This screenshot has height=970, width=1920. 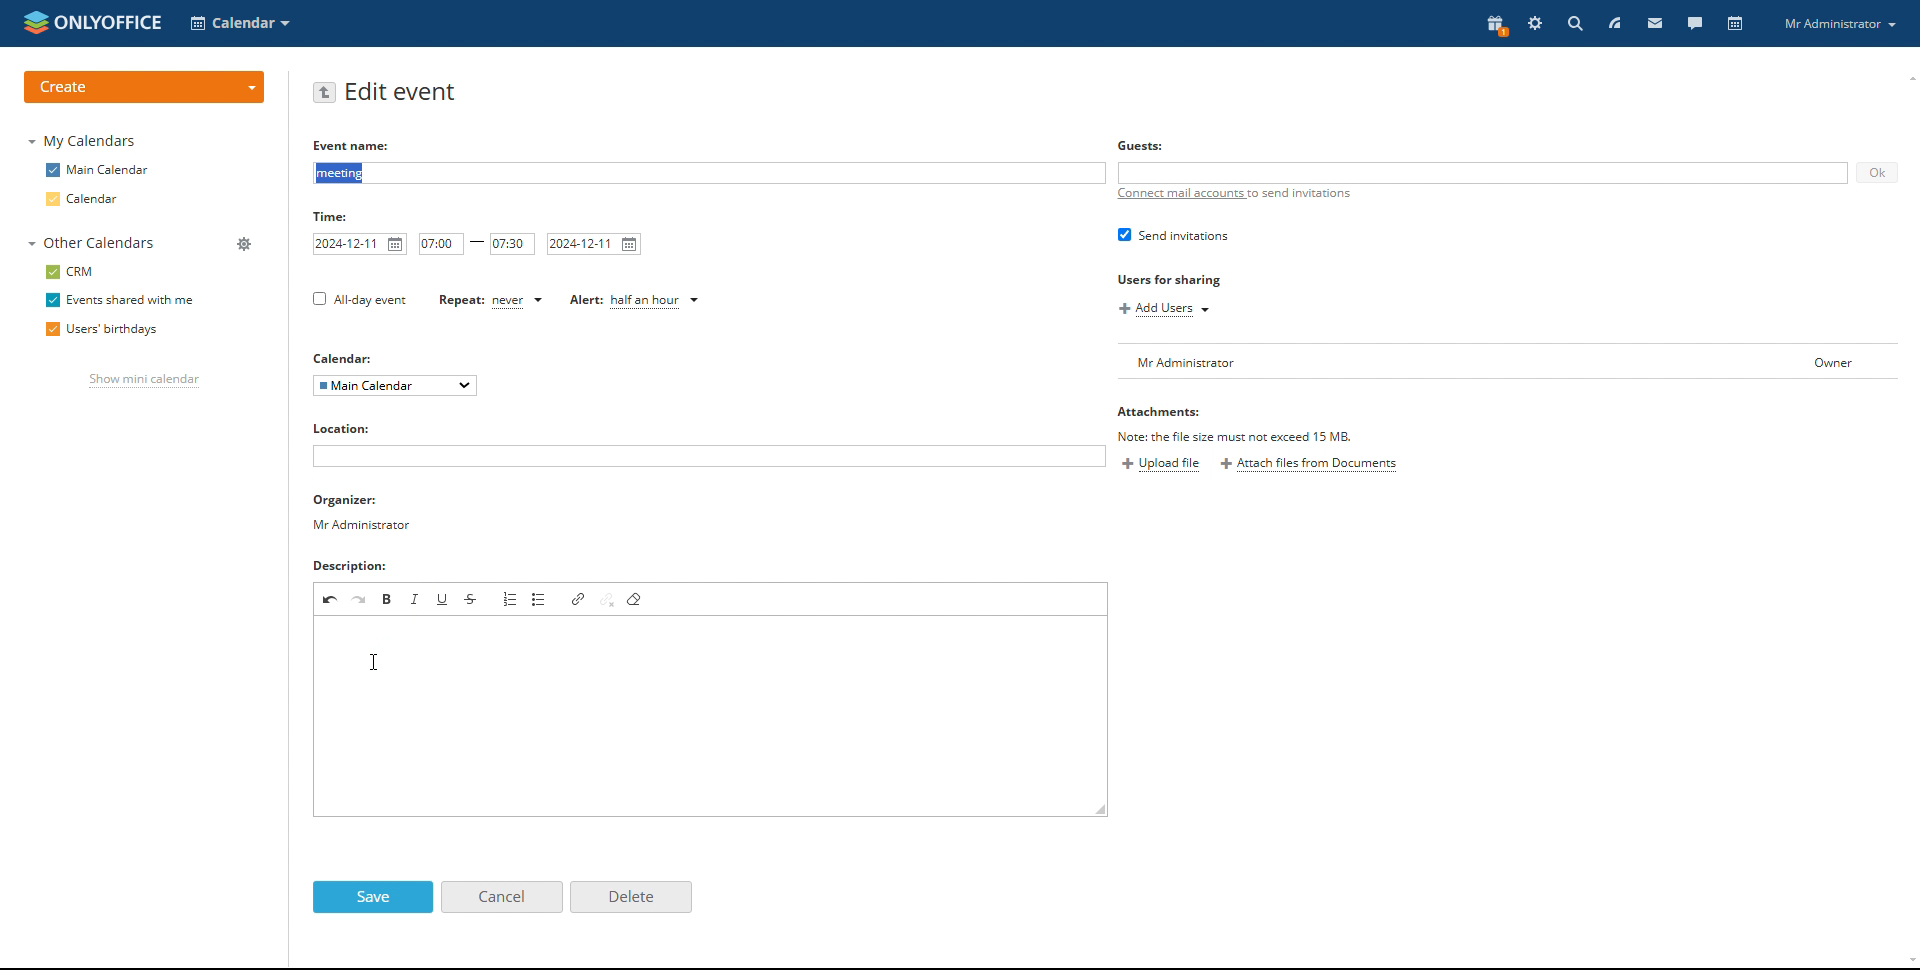 What do you see at coordinates (510, 599) in the screenshot?
I see `insert/remove numbered list` at bounding box center [510, 599].